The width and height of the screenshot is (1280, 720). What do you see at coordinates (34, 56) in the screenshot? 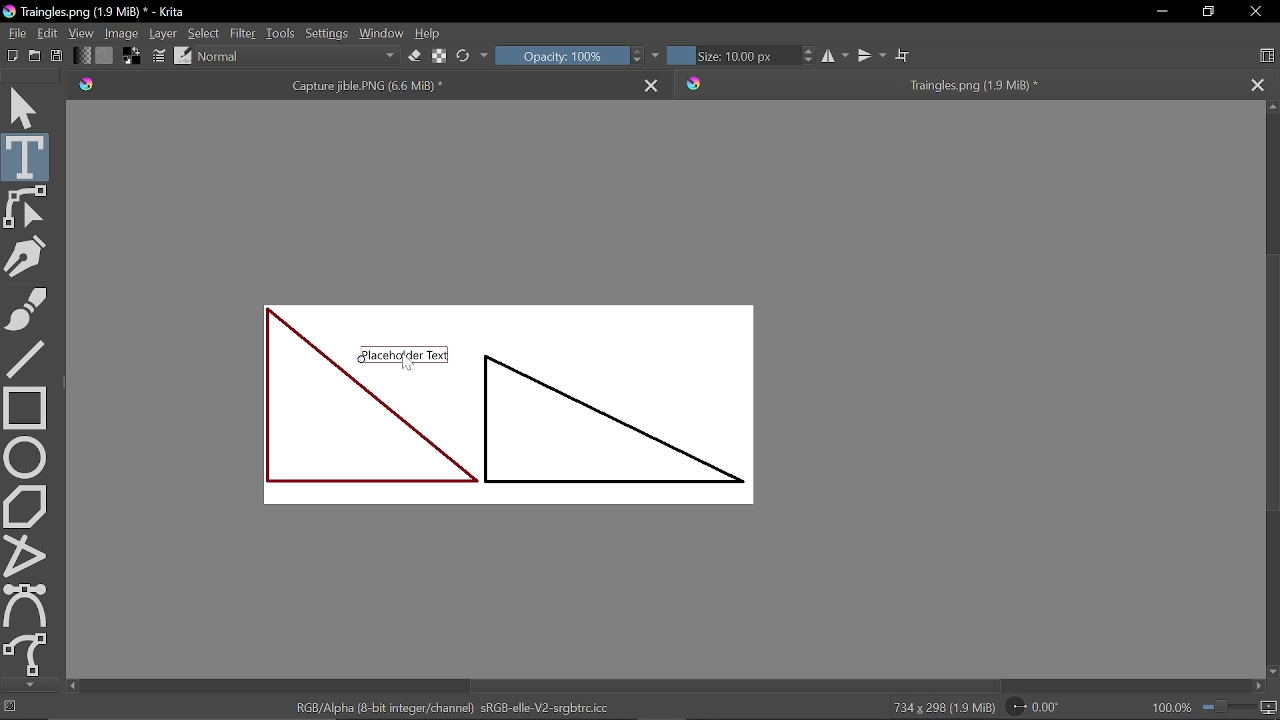
I see `Open document` at bounding box center [34, 56].